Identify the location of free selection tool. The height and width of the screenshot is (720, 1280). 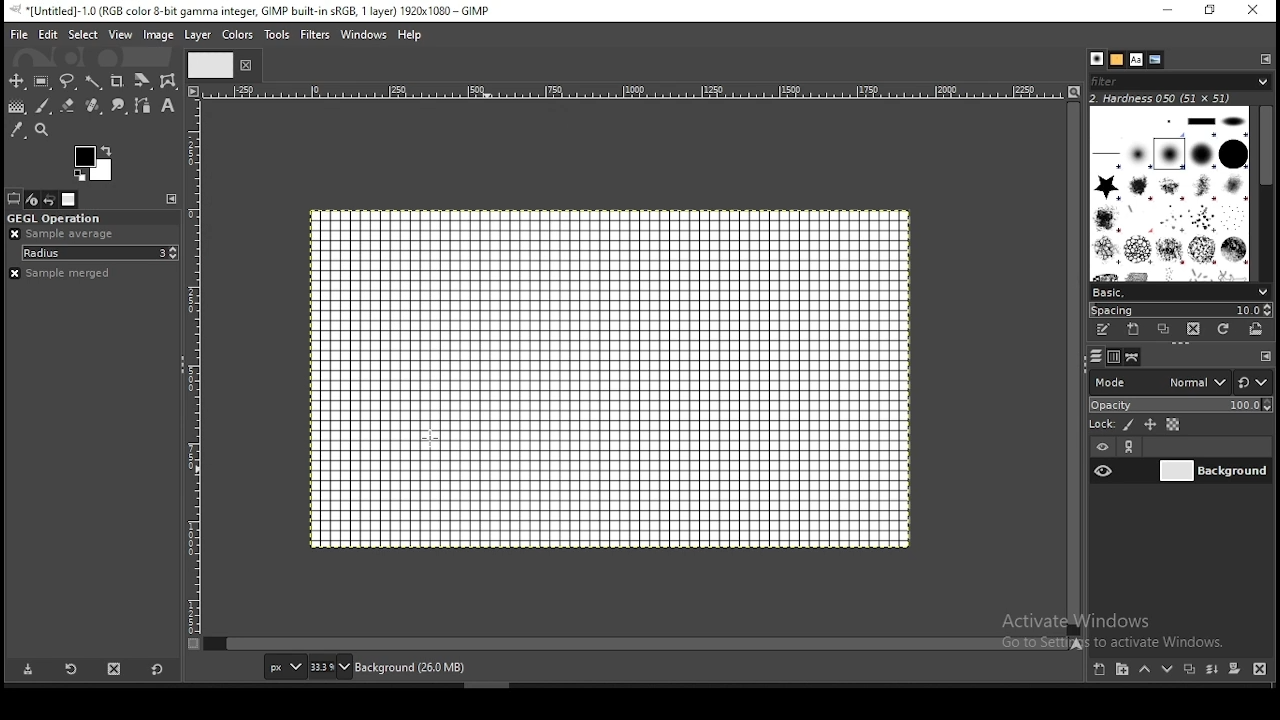
(68, 81).